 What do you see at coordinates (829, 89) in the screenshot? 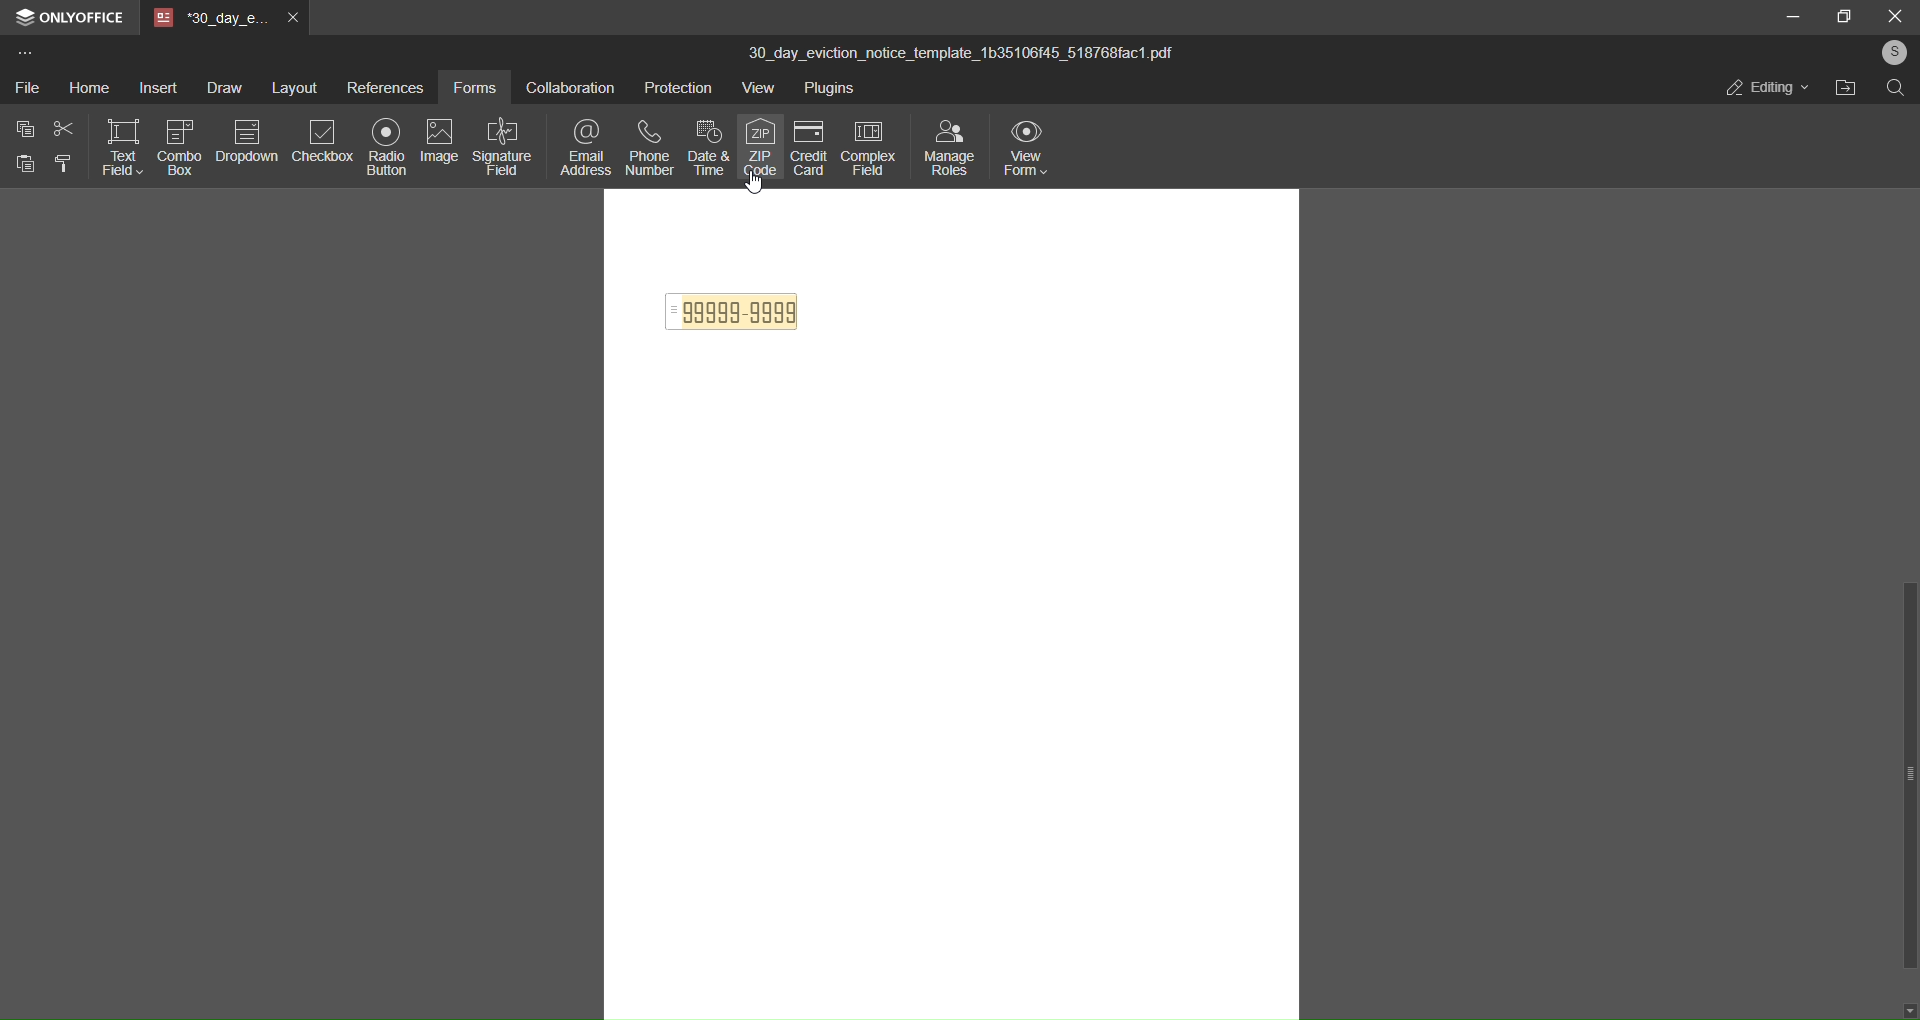
I see `plugins` at bounding box center [829, 89].